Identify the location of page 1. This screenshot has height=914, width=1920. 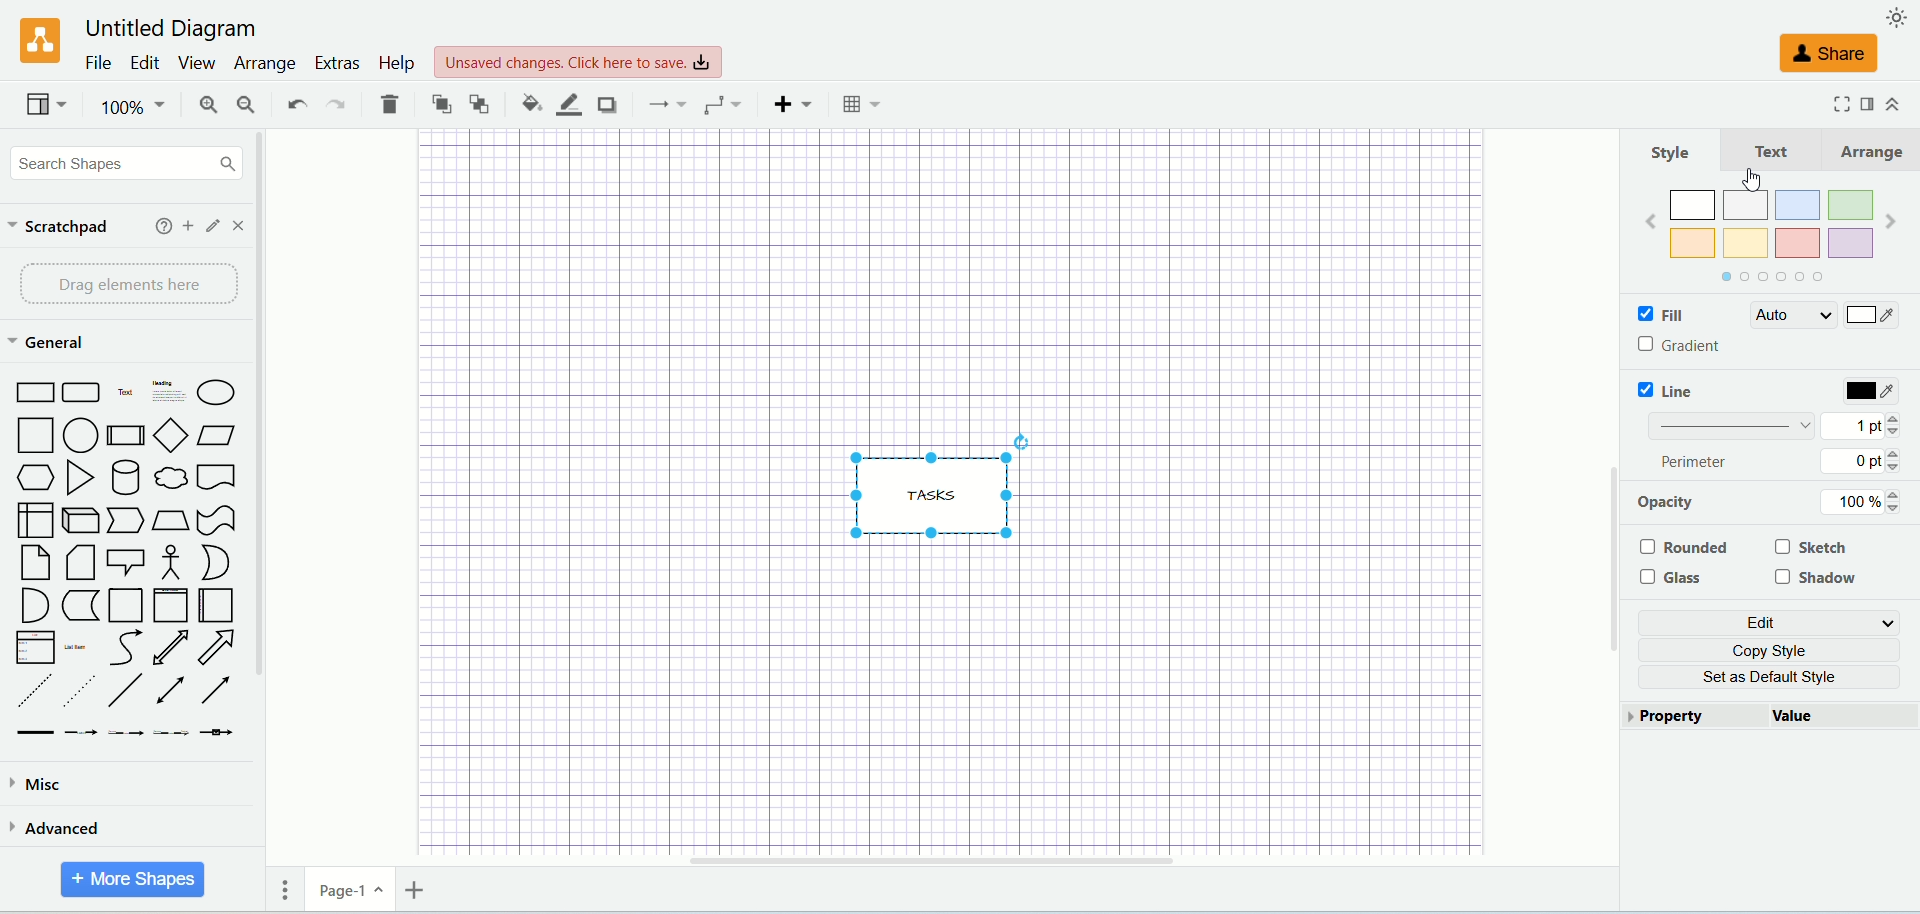
(350, 889).